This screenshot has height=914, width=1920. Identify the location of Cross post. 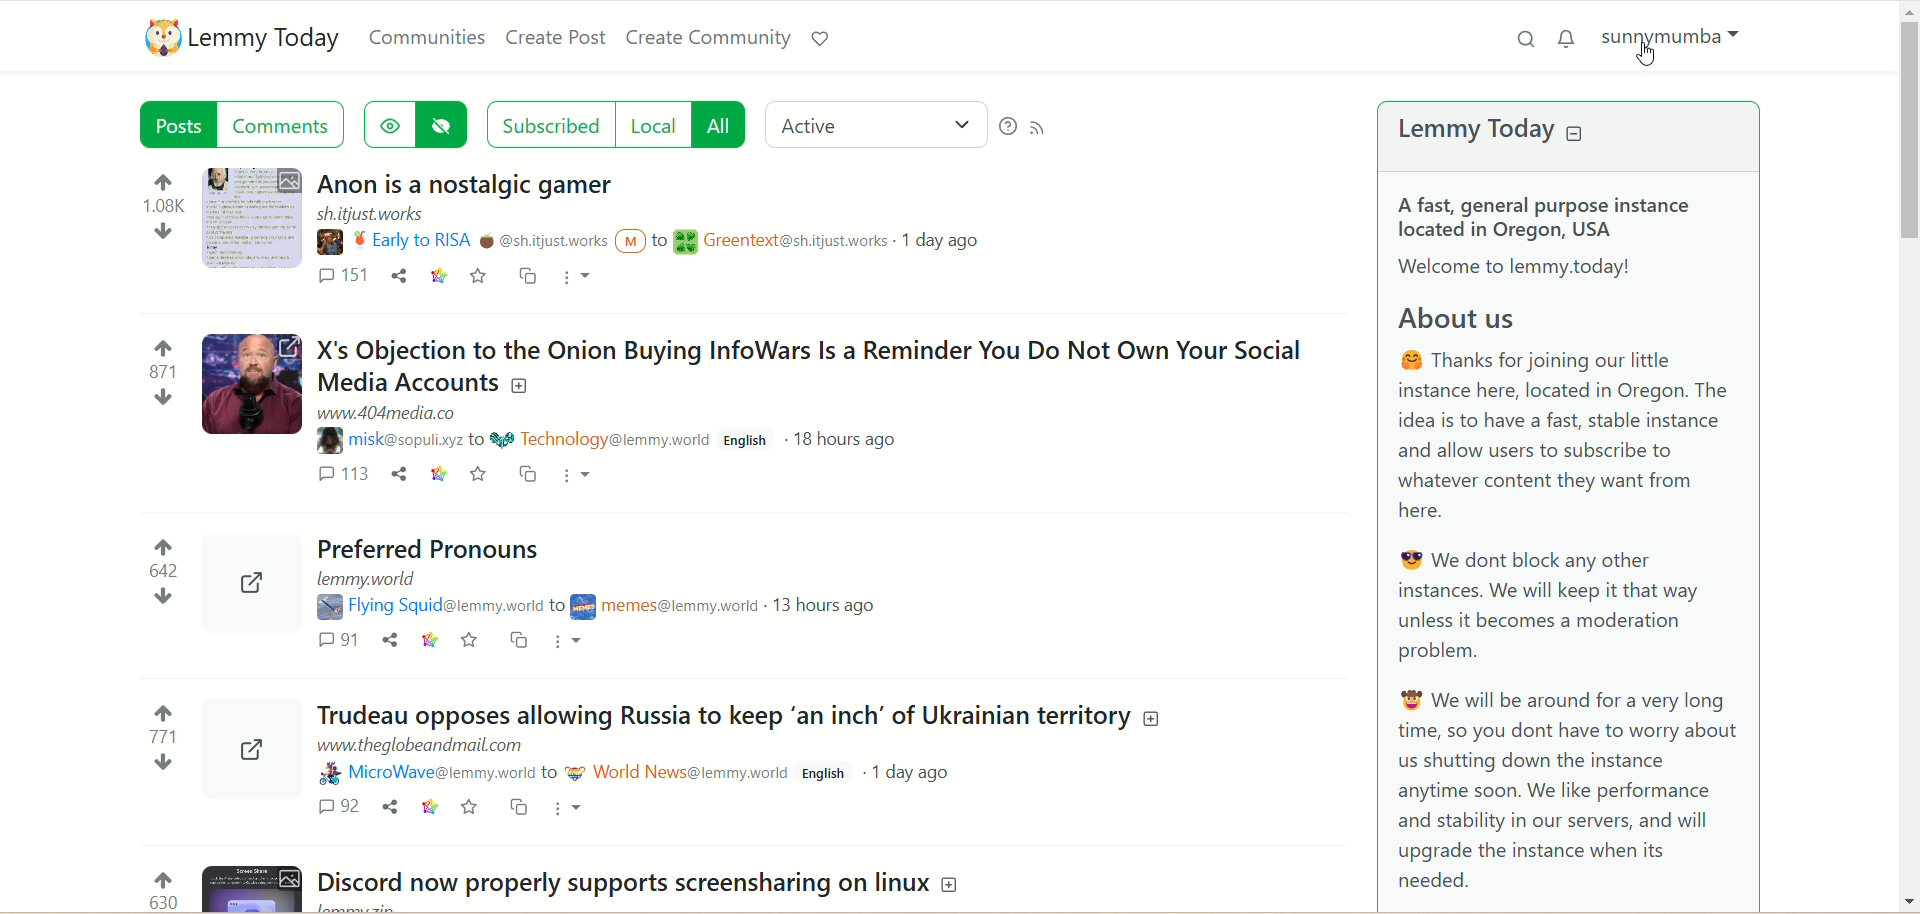
(532, 473).